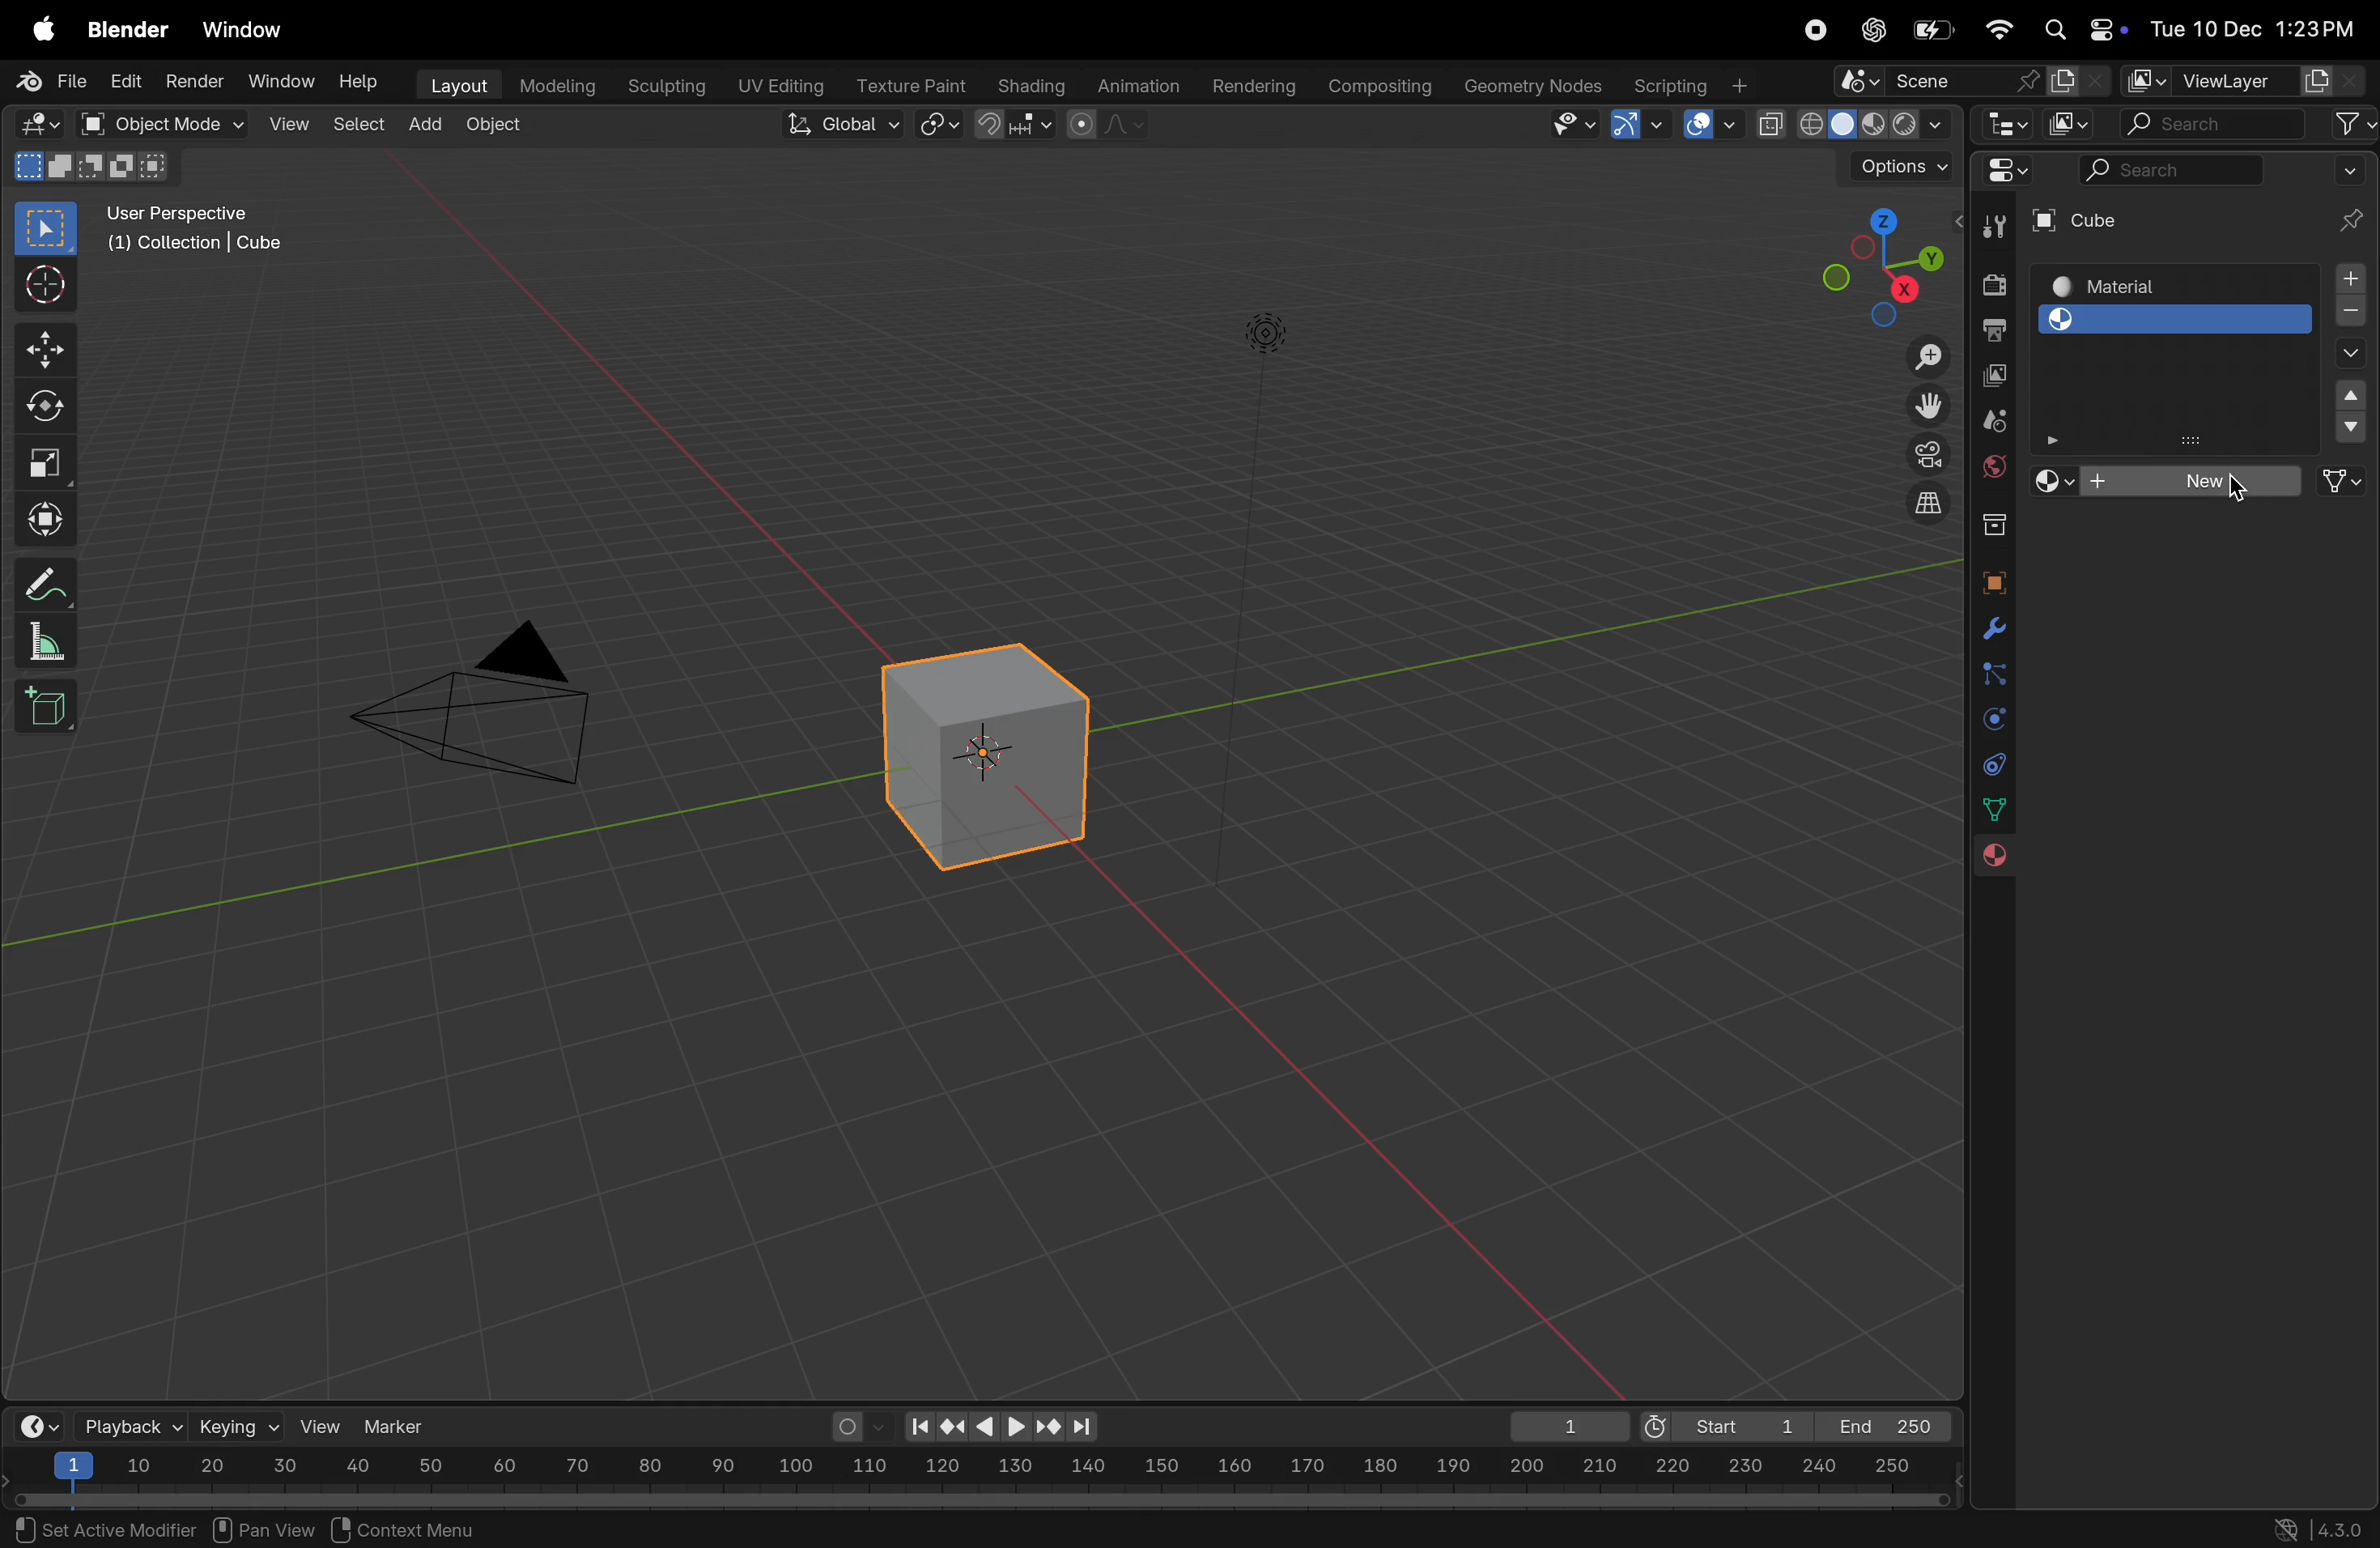 This screenshot has height=1548, width=2380. I want to click on select, so click(48, 229).